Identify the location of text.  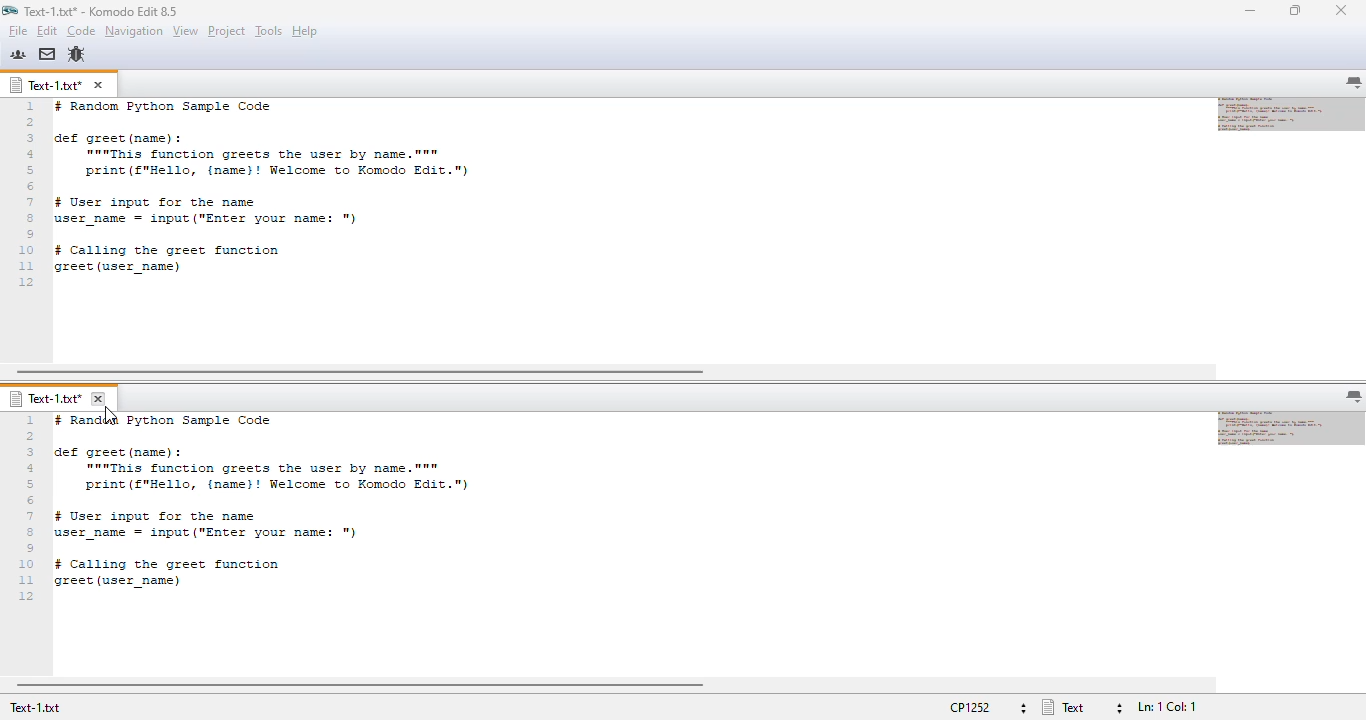
(308, 195).